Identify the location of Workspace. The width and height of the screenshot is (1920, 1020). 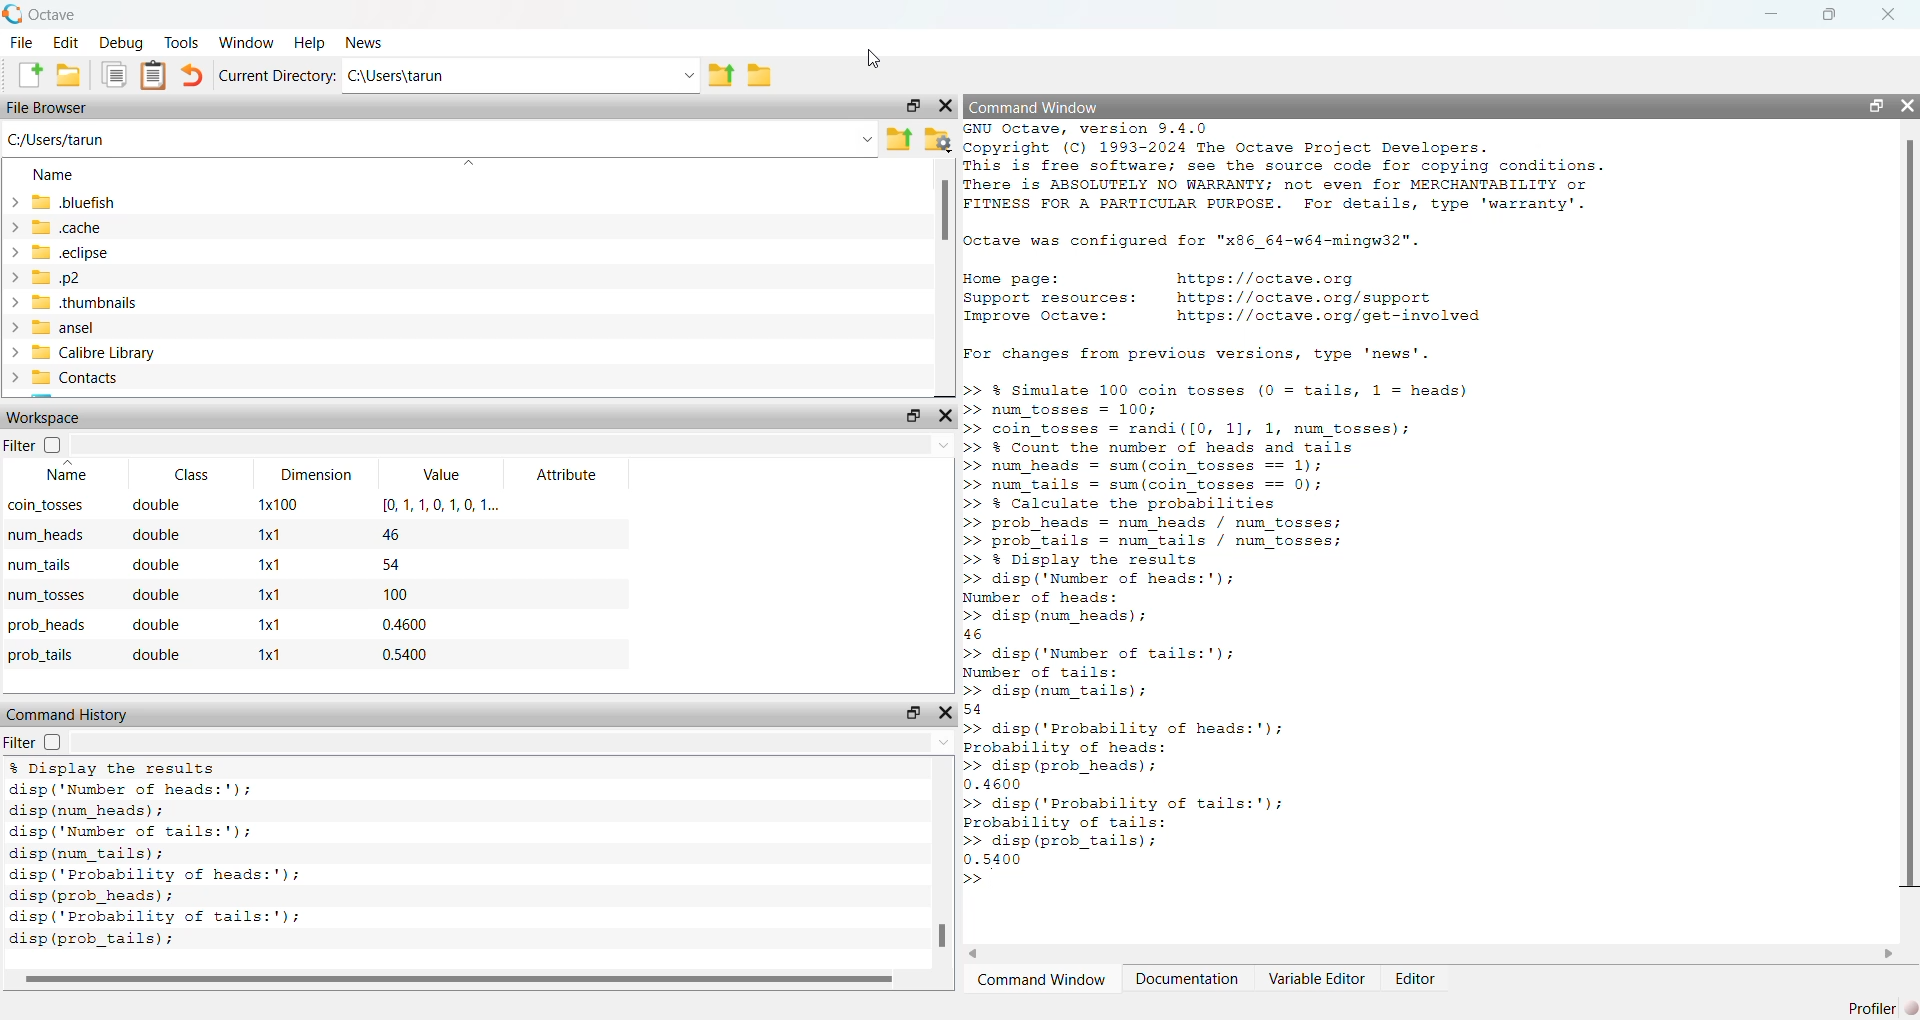
(45, 417).